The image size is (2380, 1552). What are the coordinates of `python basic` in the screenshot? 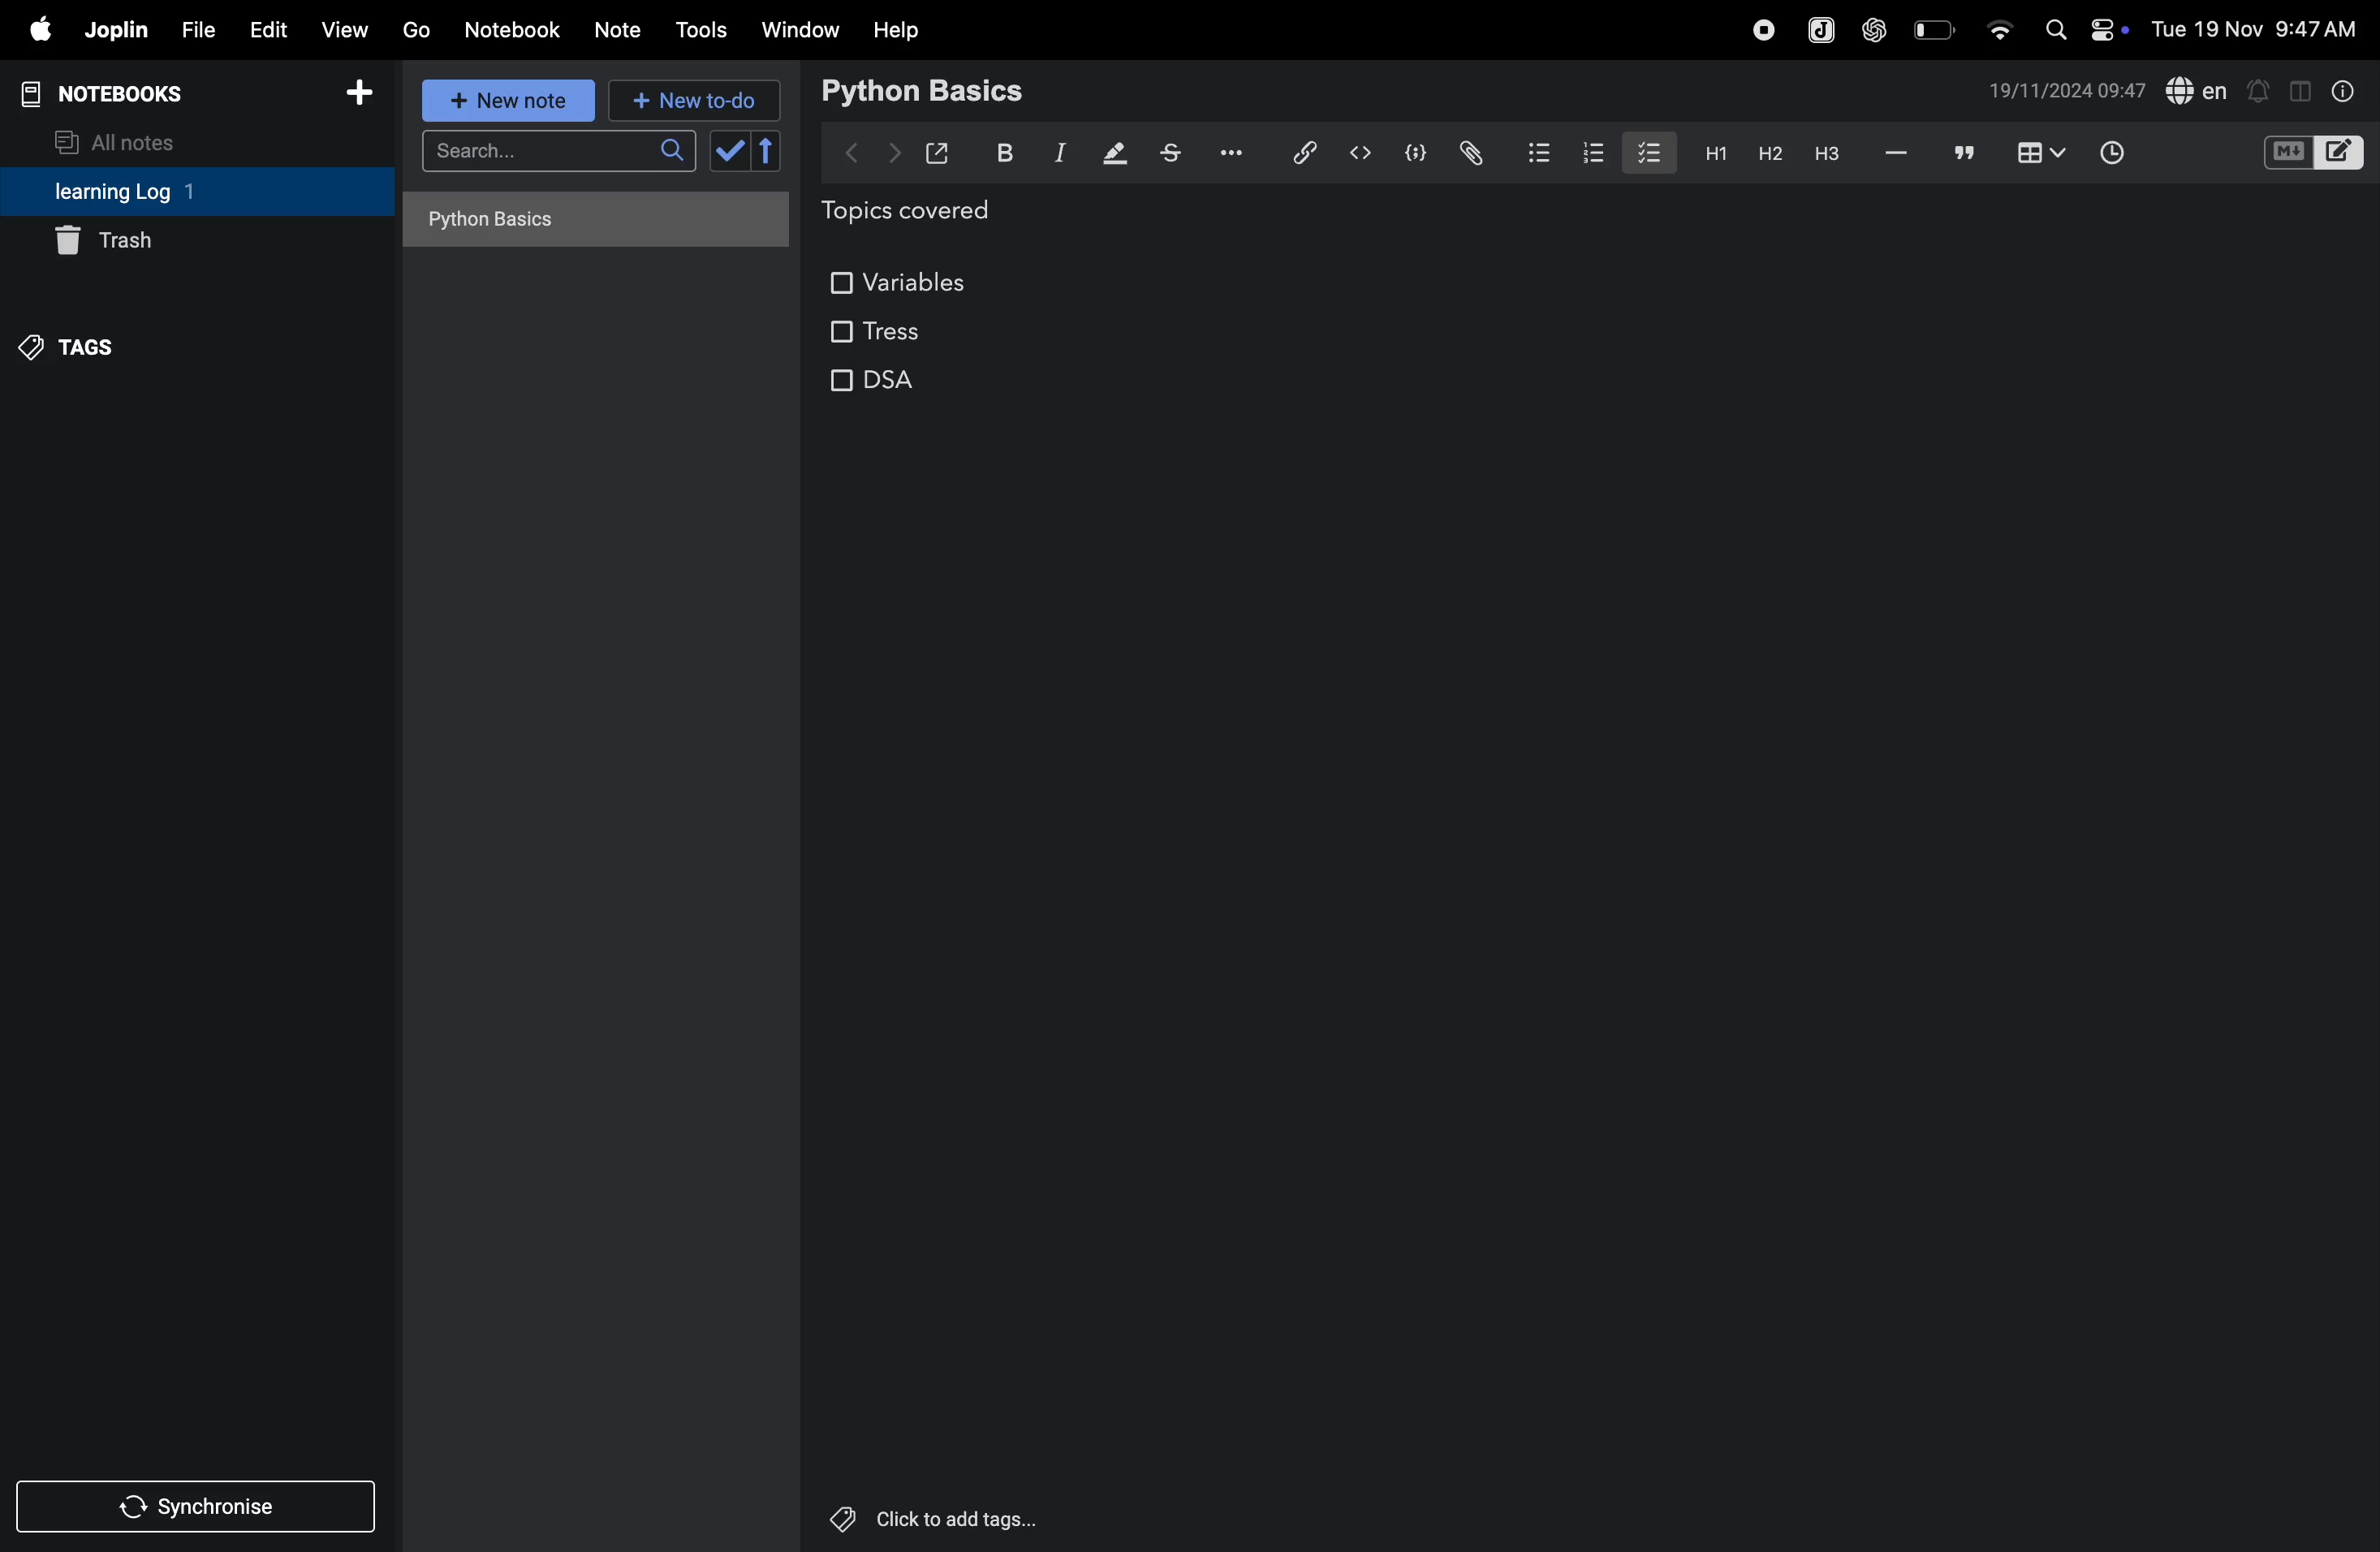 It's located at (926, 89).